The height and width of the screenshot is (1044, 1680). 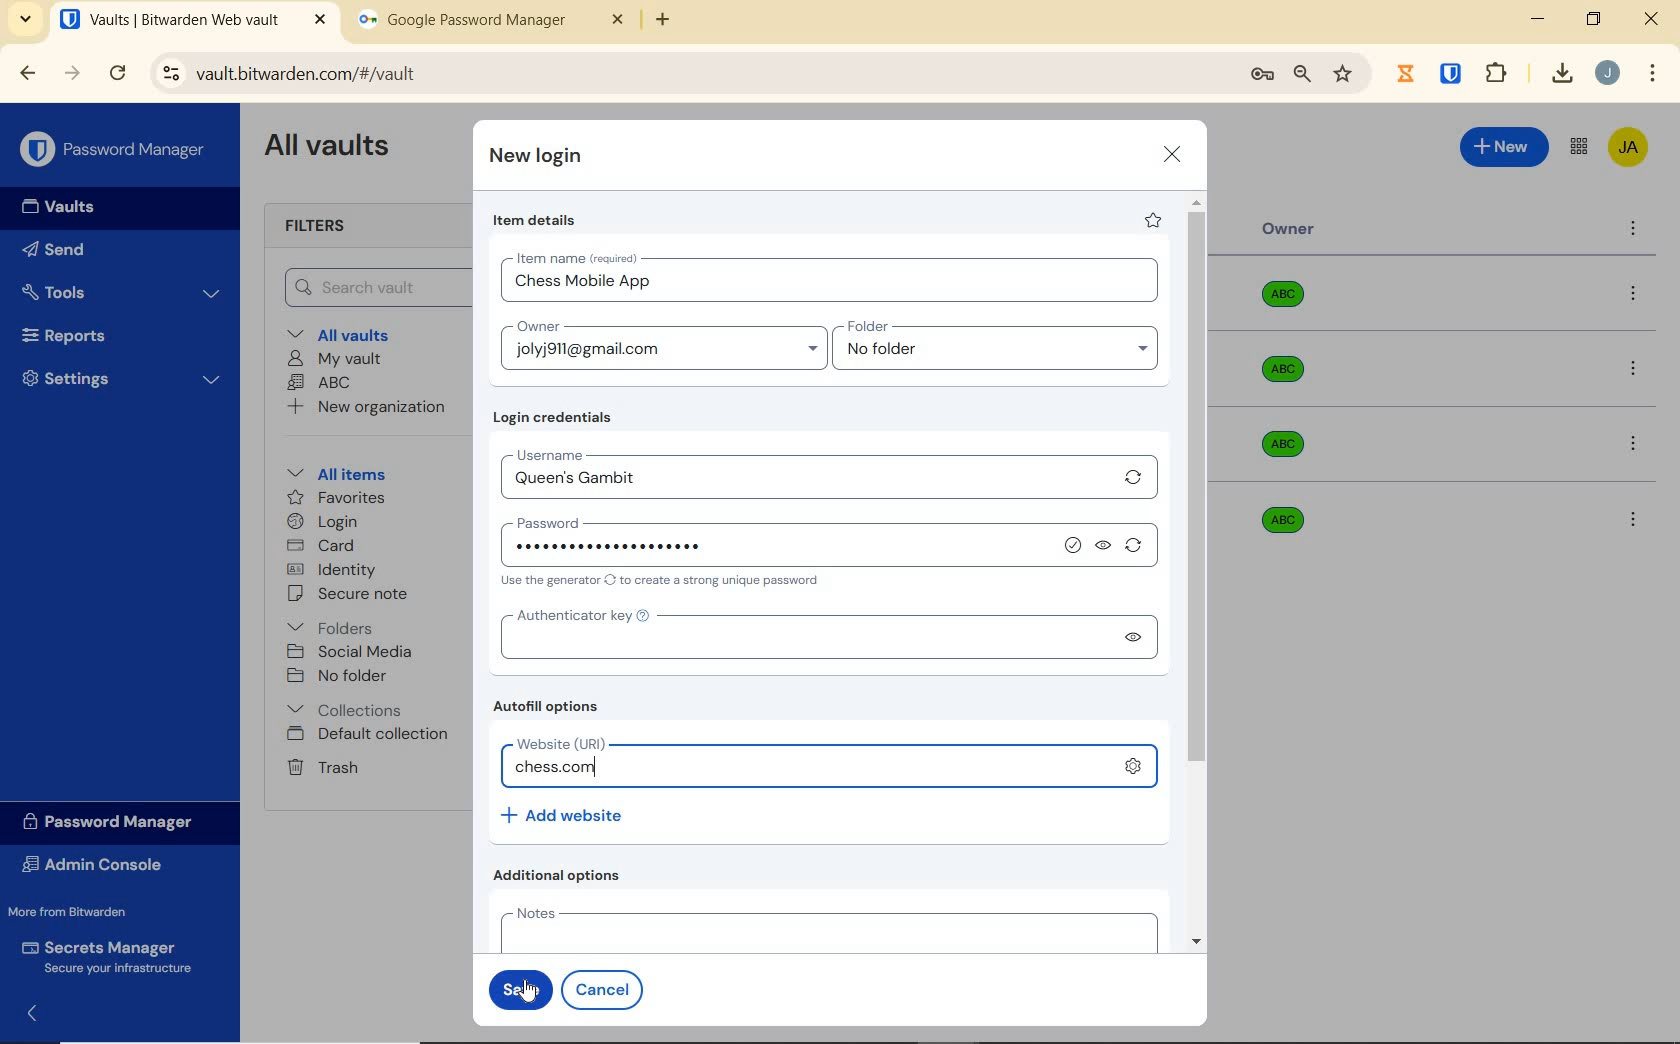 What do you see at coordinates (334, 624) in the screenshot?
I see `Folders` at bounding box center [334, 624].